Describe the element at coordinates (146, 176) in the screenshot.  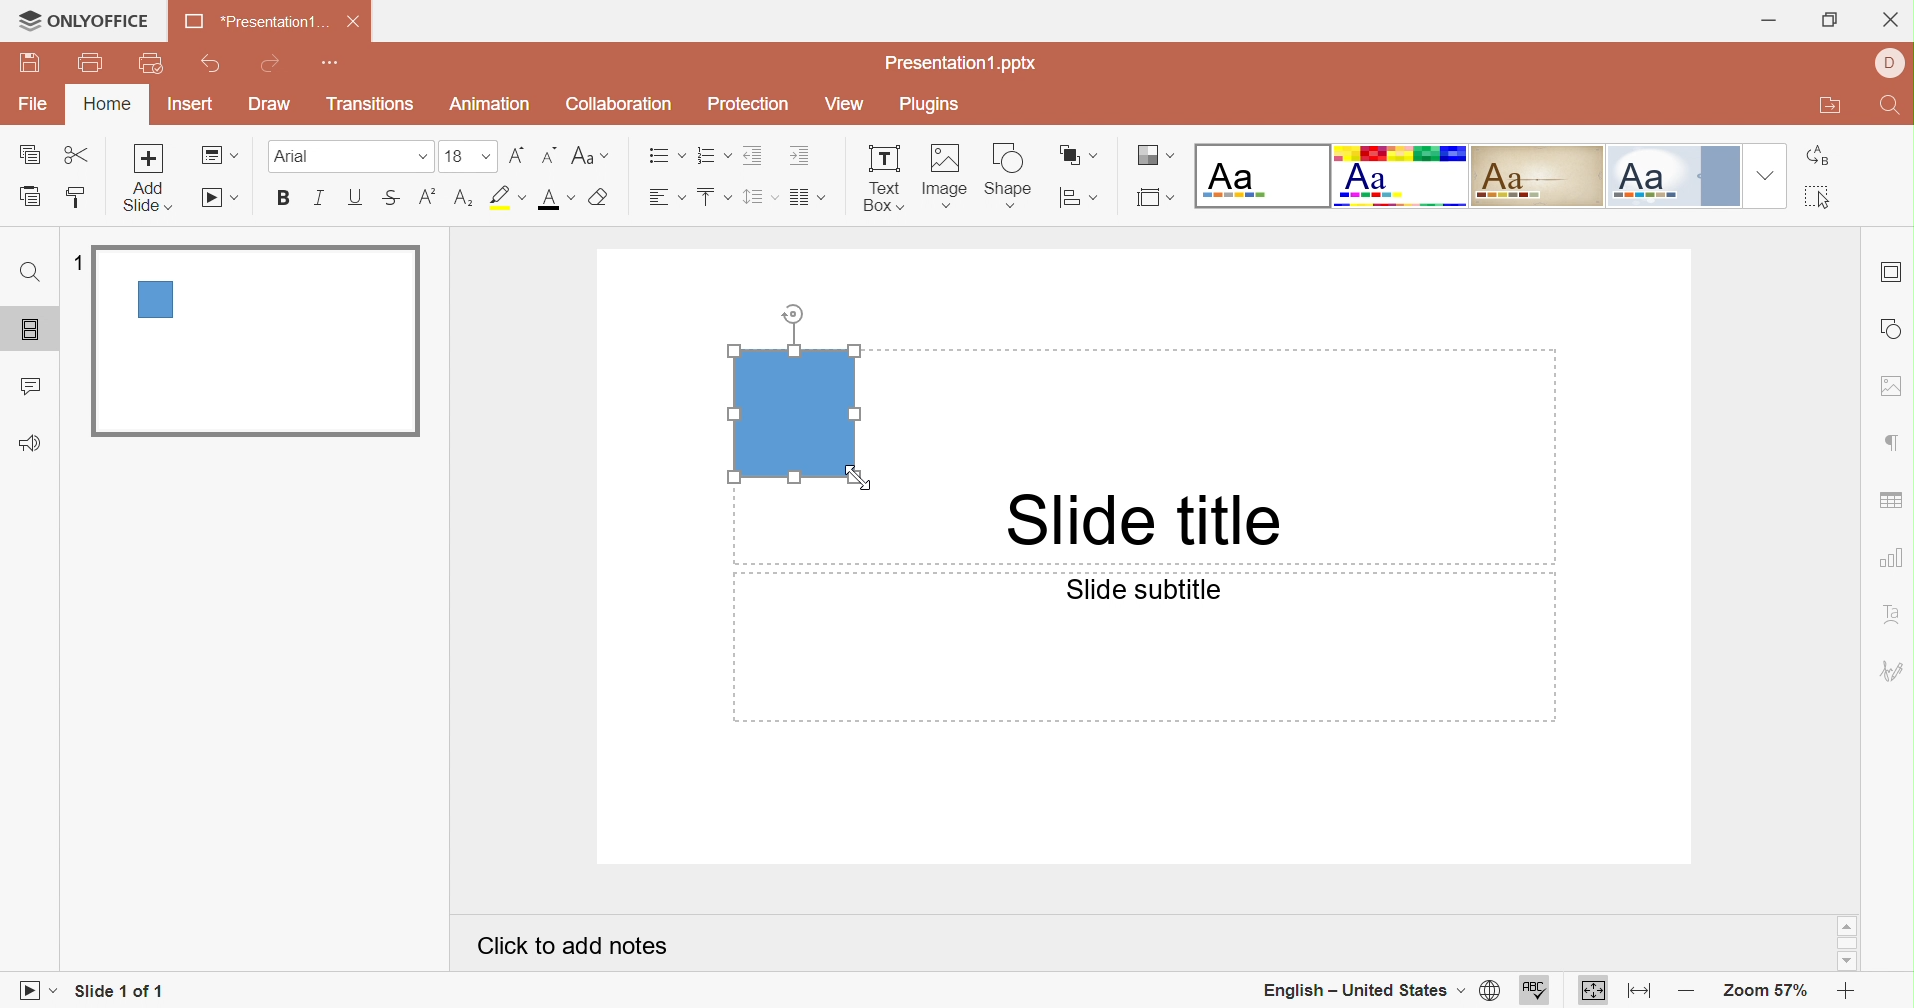
I see `Add slide` at that location.